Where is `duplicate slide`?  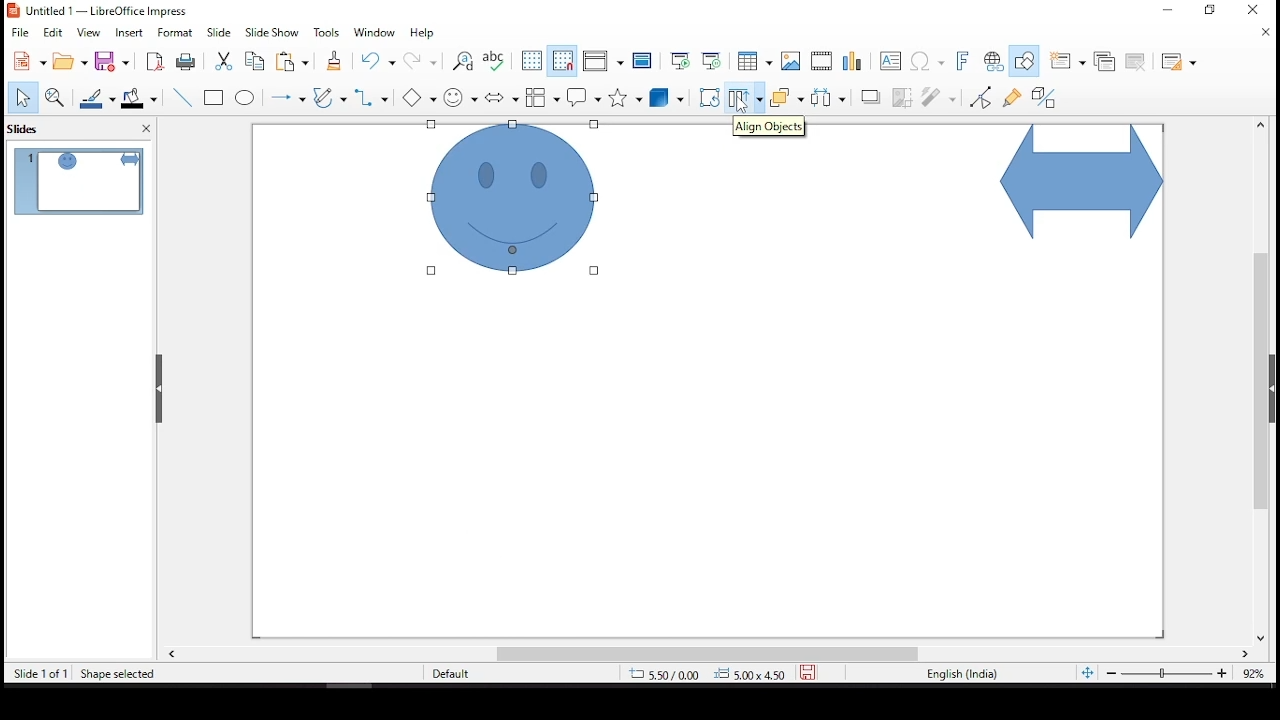 duplicate slide is located at coordinates (1106, 59).